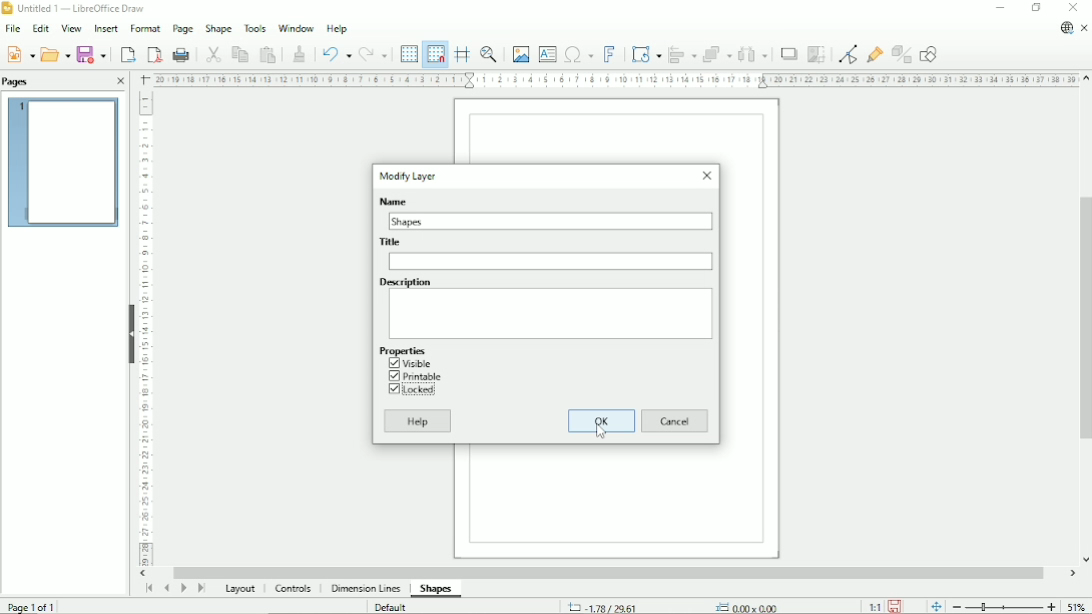 The width and height of the screenshot is (1092, 614). I want to click on Zoom out/in, so click(1004, 607).